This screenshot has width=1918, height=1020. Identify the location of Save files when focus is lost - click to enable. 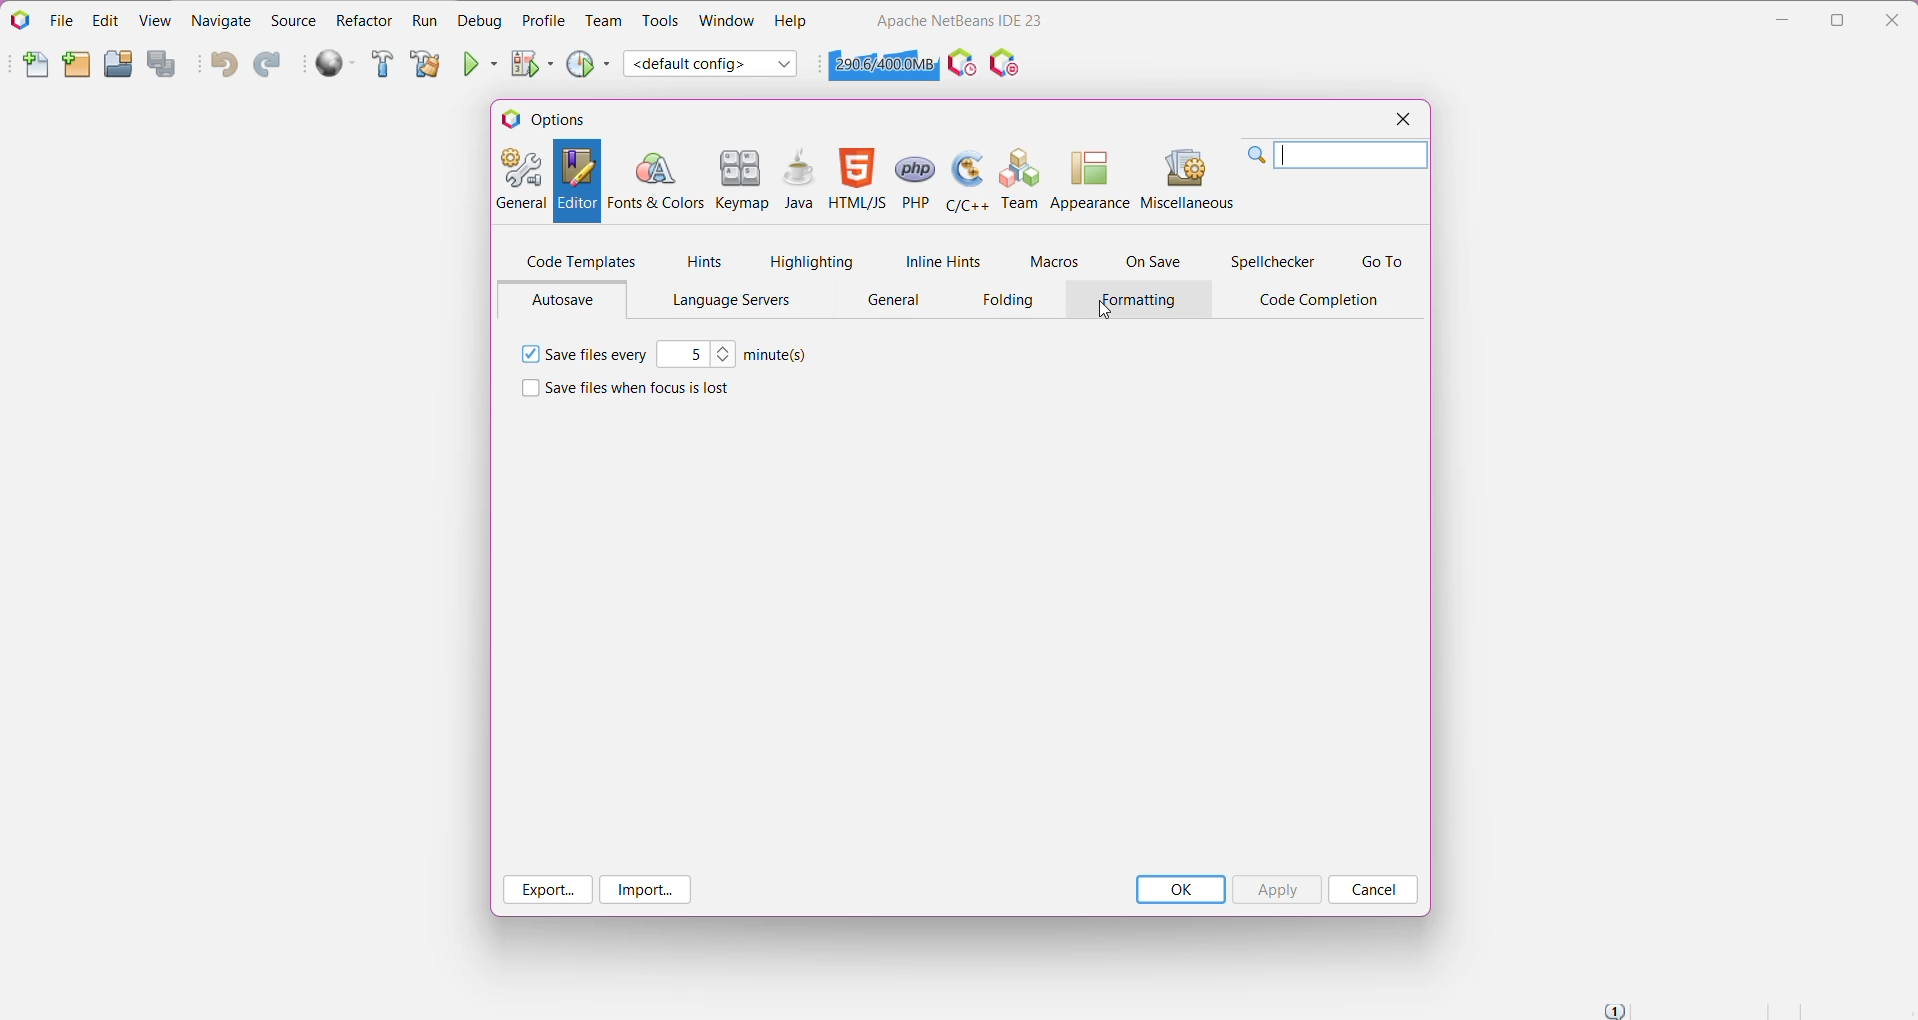
(639, 389).